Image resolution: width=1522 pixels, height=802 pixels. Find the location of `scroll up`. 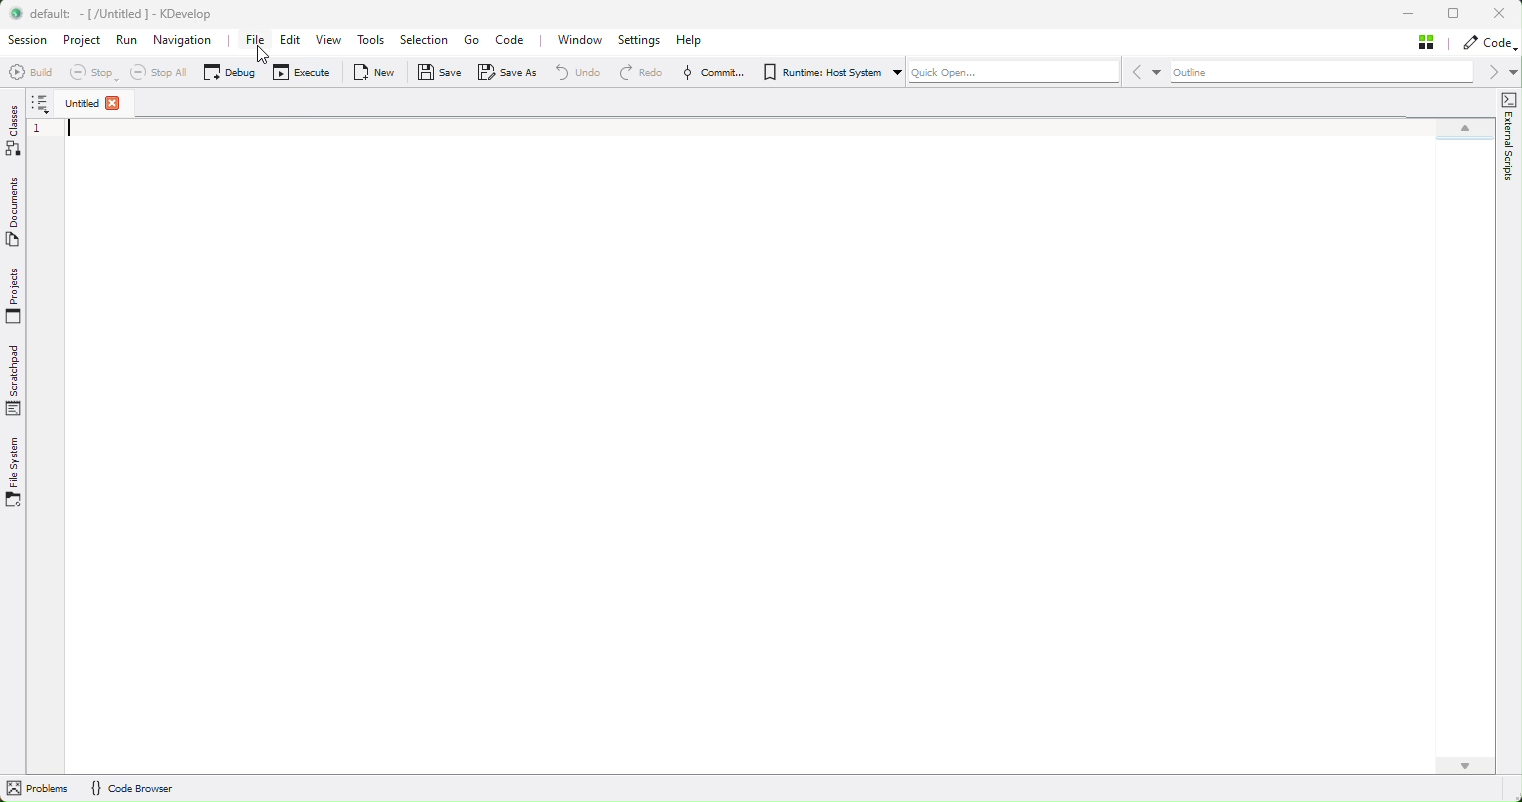

scroll up is located at coordinates (1463, 129).